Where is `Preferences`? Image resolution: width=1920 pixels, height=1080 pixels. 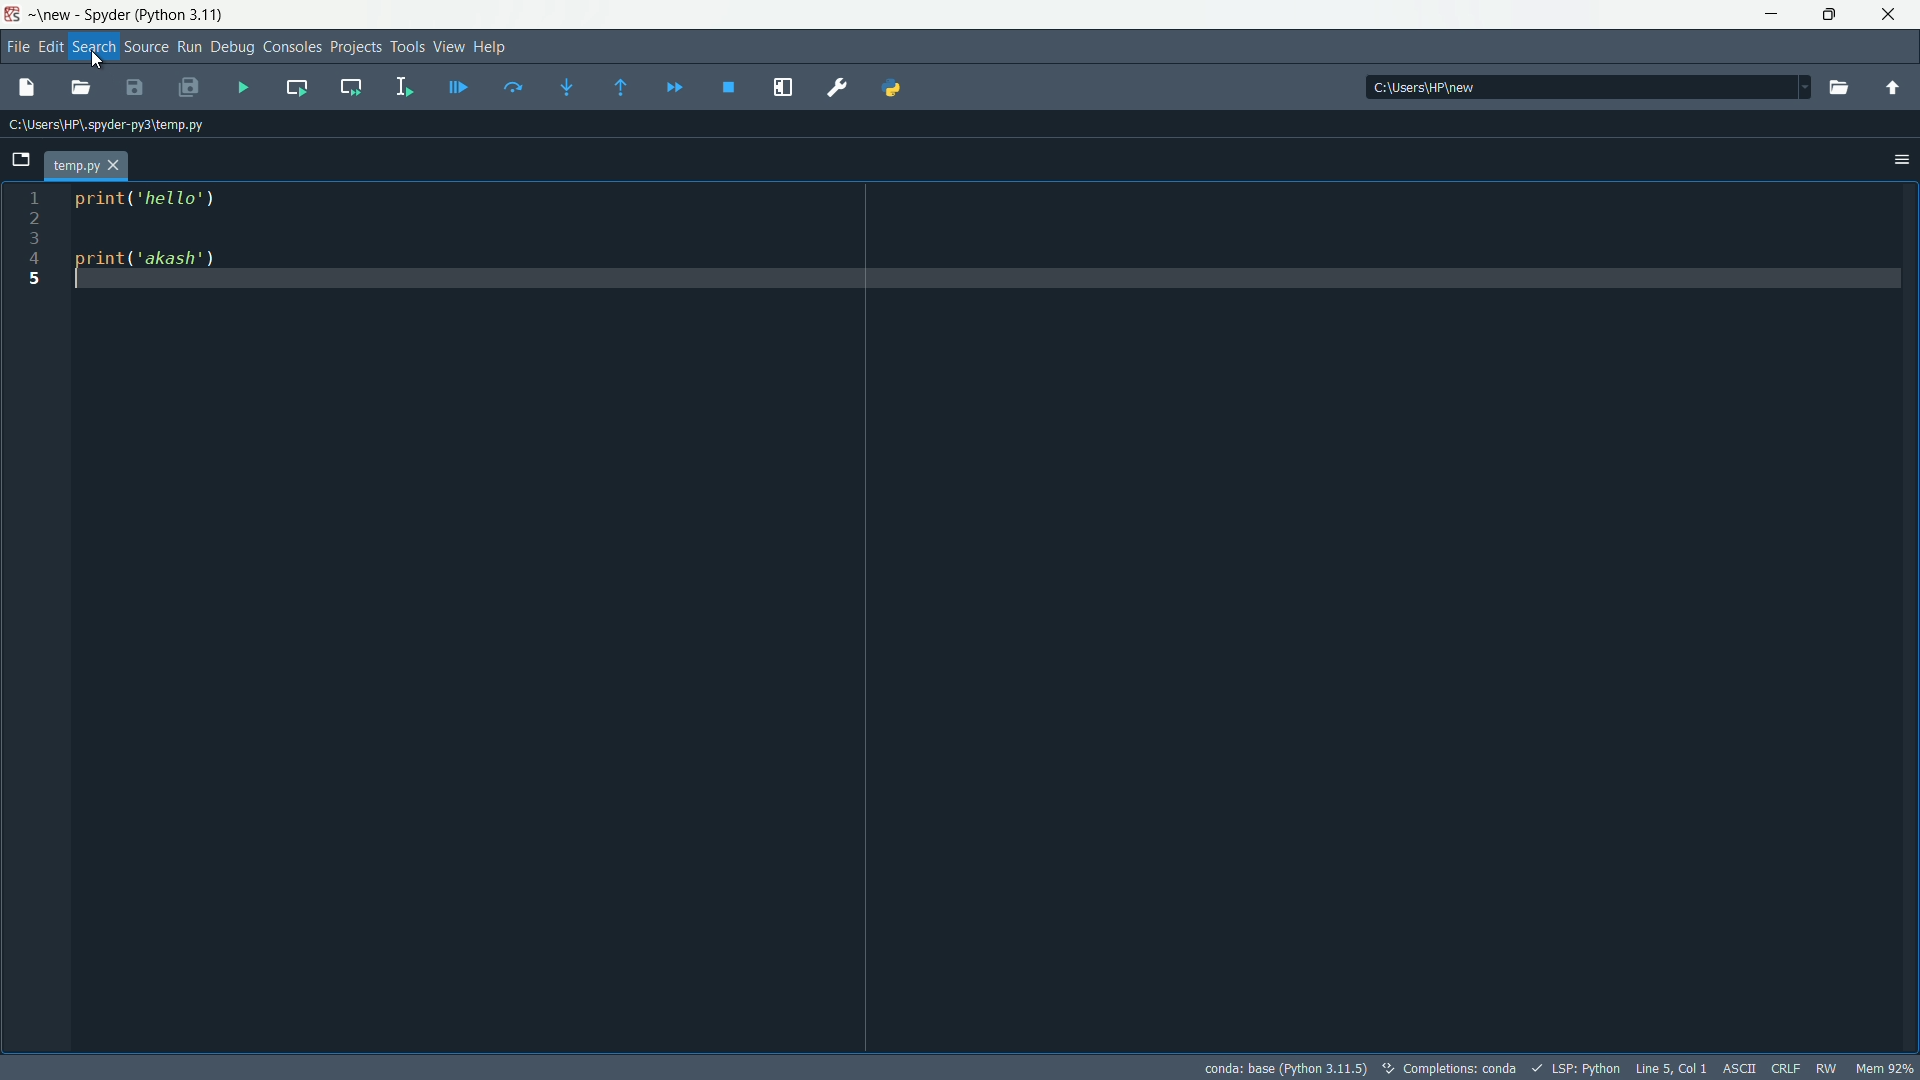 Preferences is located at coordinates (834, 91).